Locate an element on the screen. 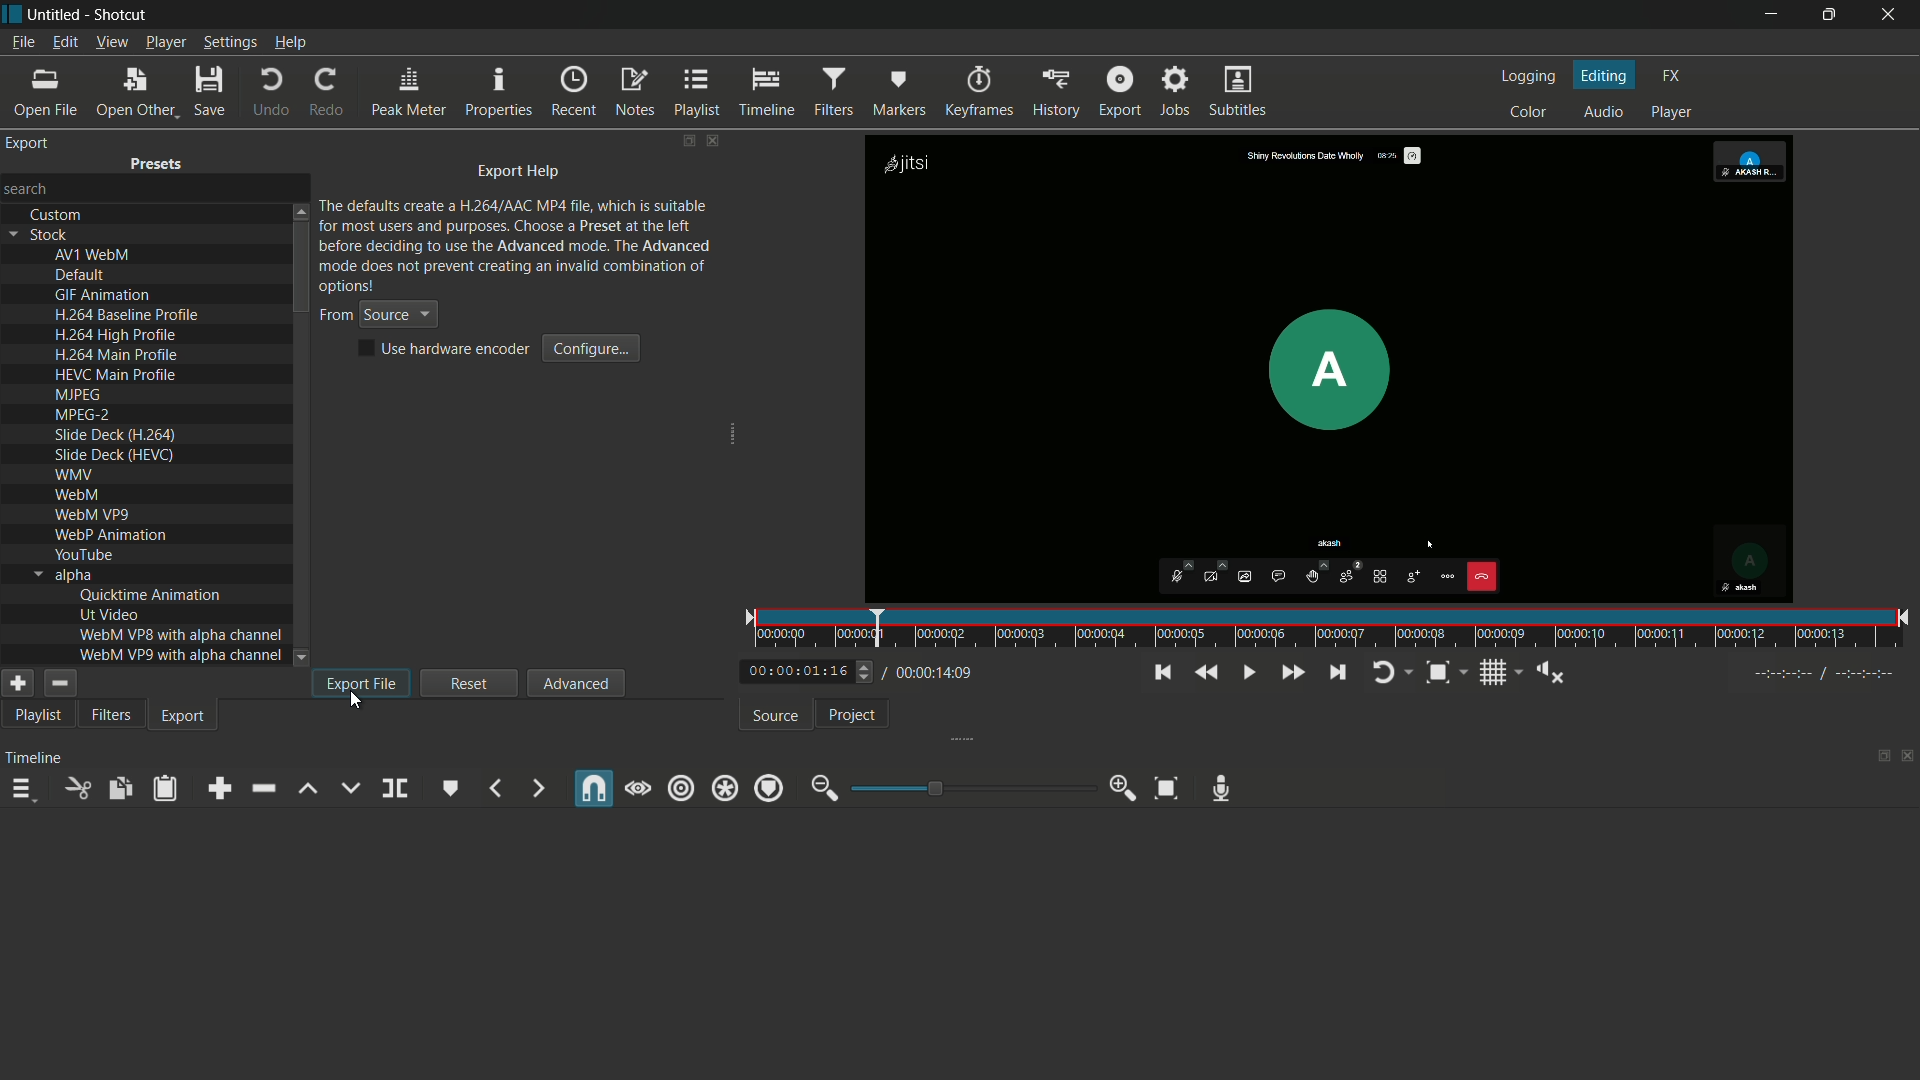 The height and width of the screenshot is (1080, 1920). presets is located at coordinates (158, 164).